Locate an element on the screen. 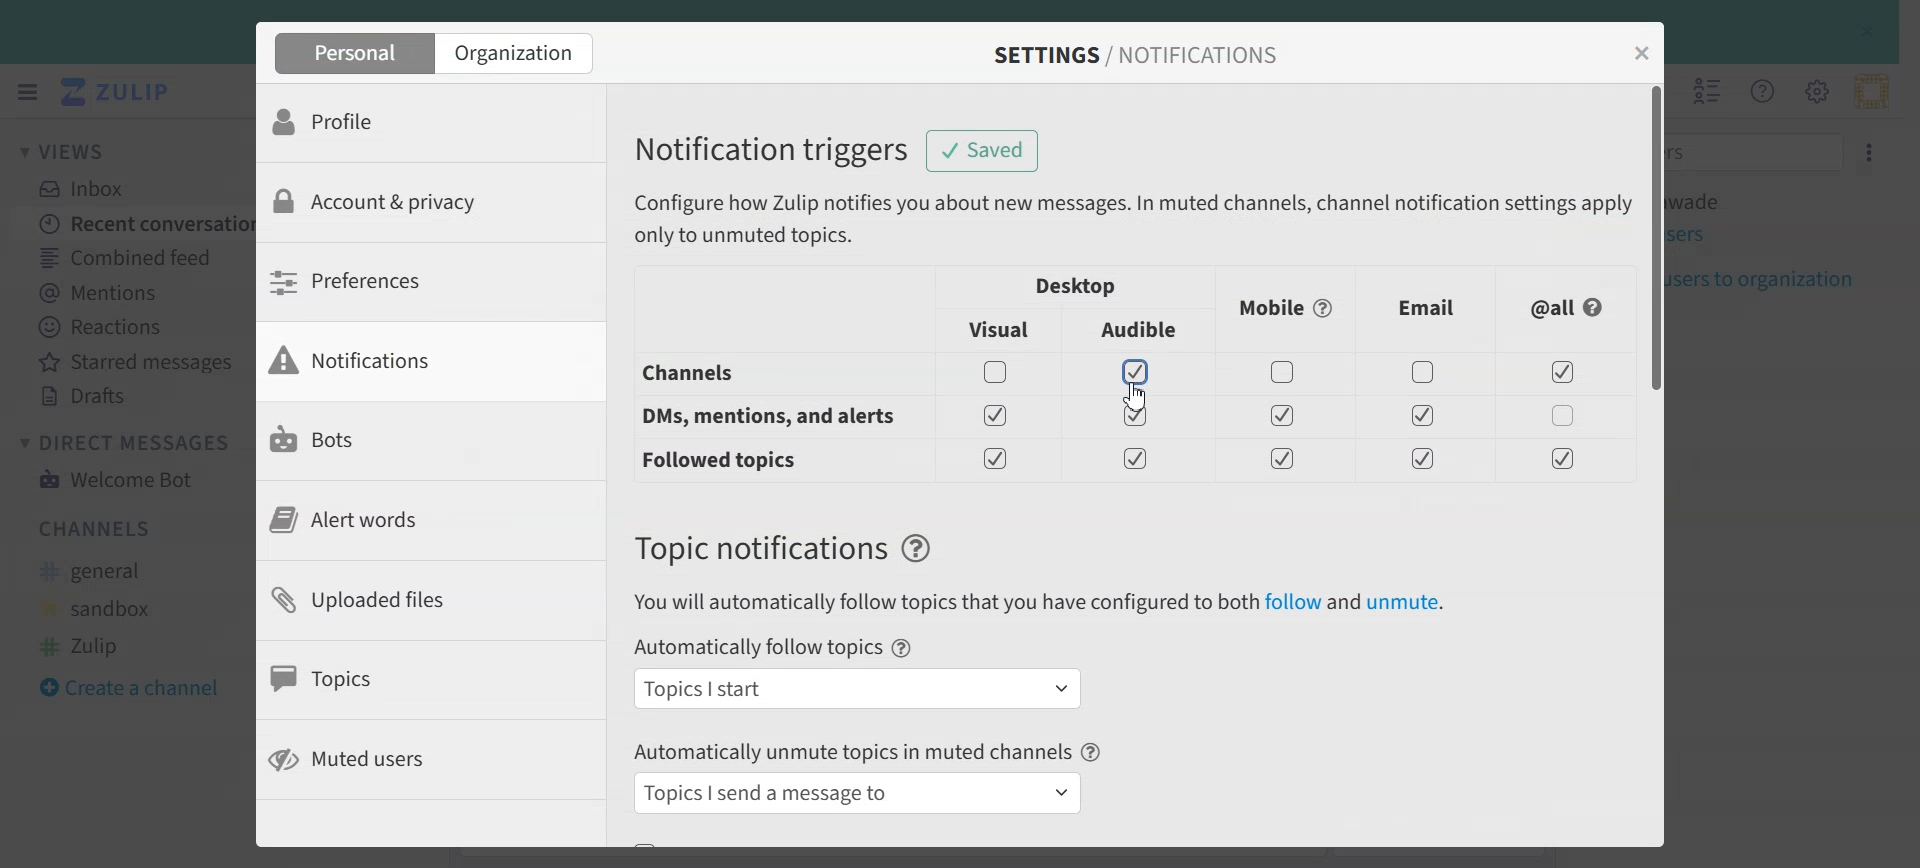  Personal is located at coordinates (351, 53).